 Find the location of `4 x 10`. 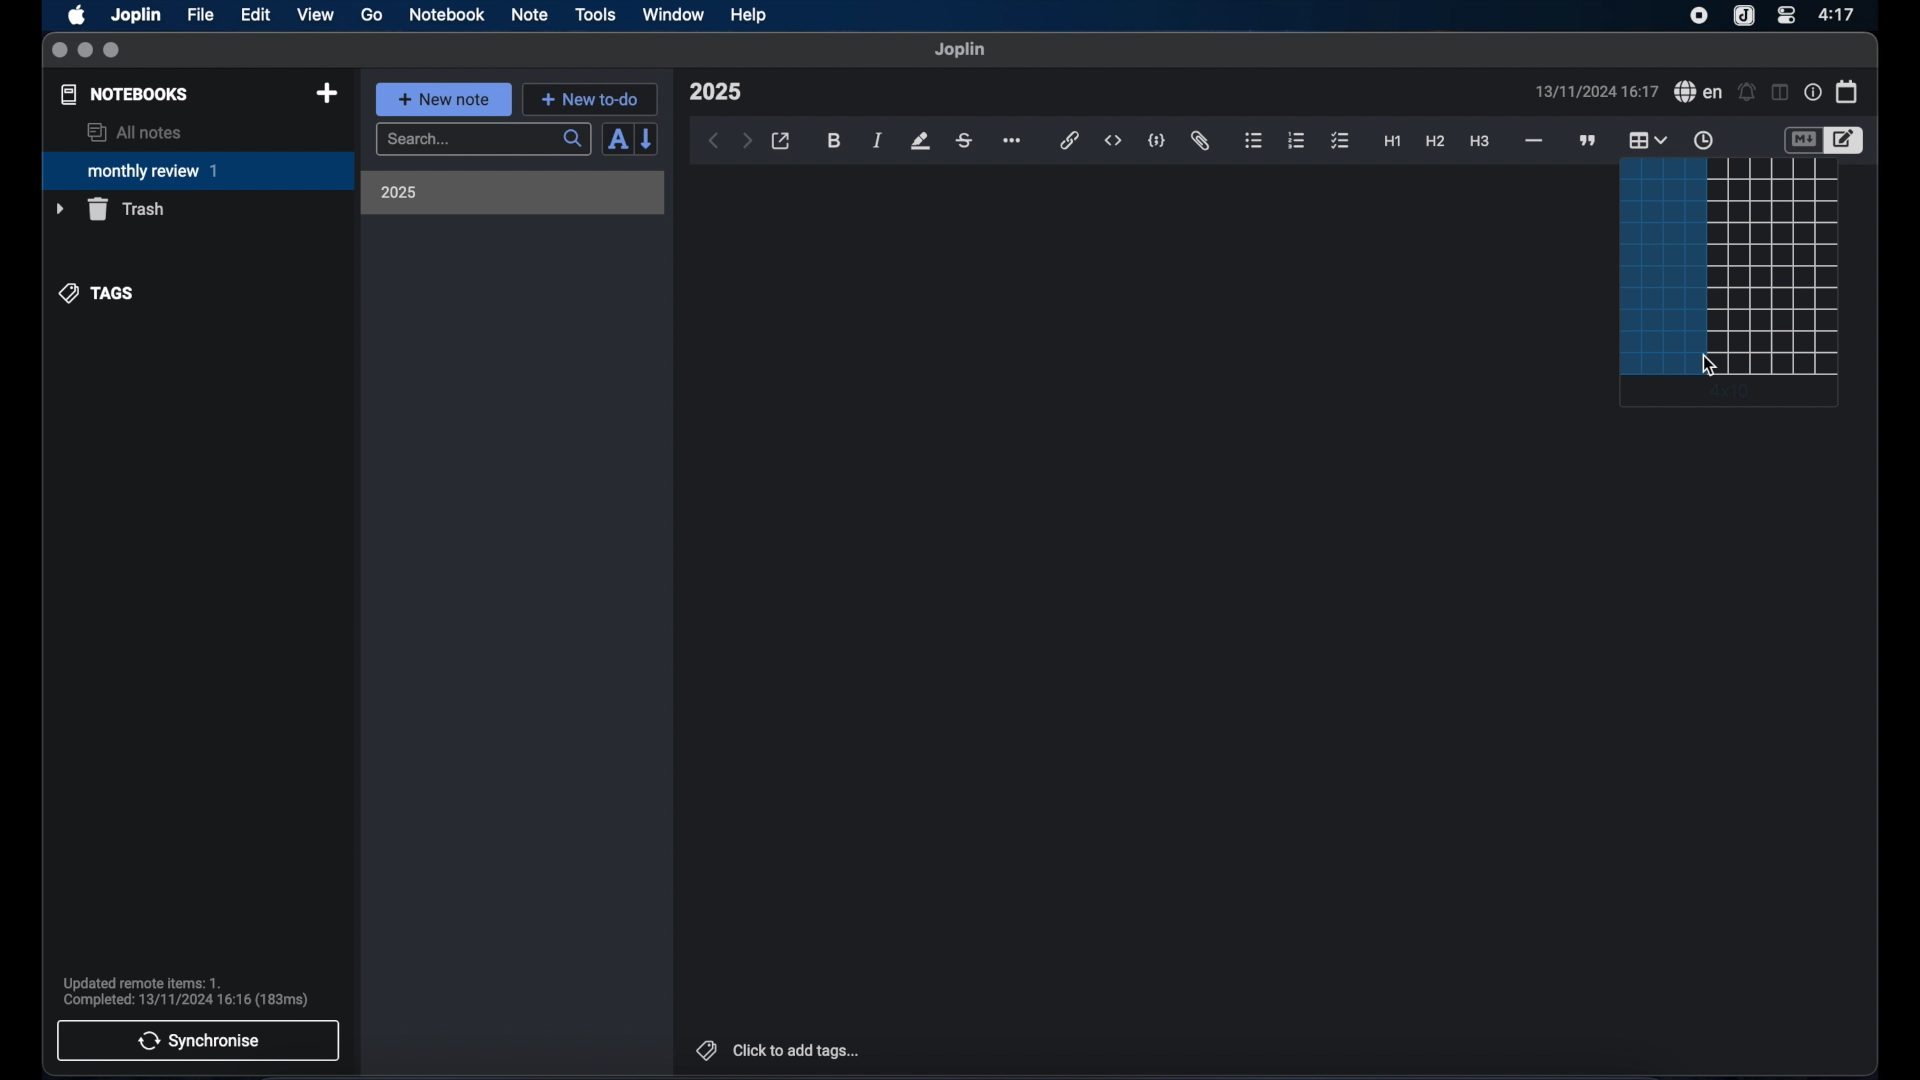

4 x 10 is located at coordinates (1730, 395).